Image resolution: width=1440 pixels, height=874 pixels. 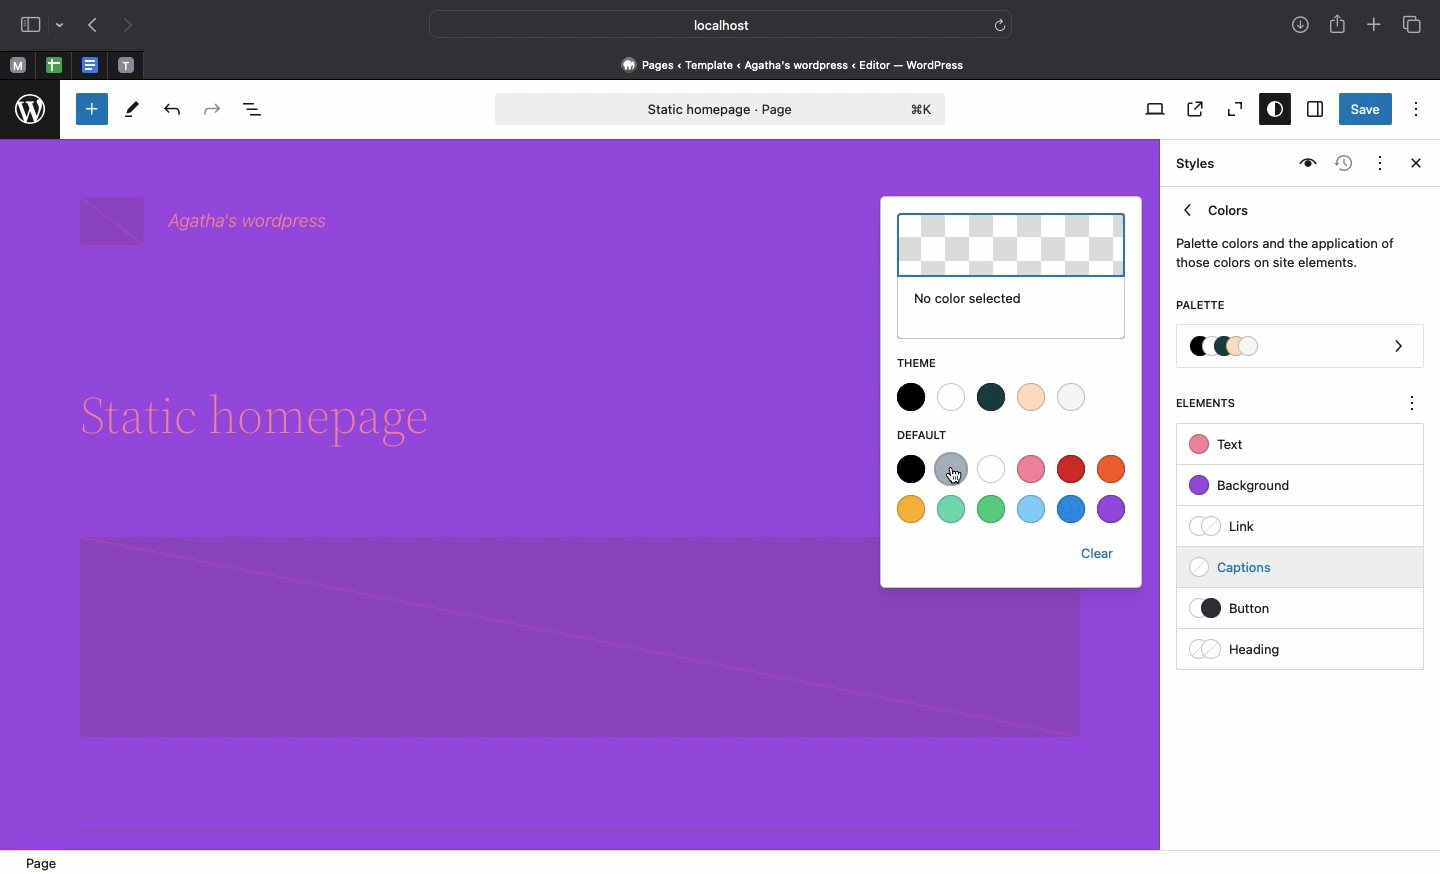 I want to click on Close, so click(x=1412, y=165).